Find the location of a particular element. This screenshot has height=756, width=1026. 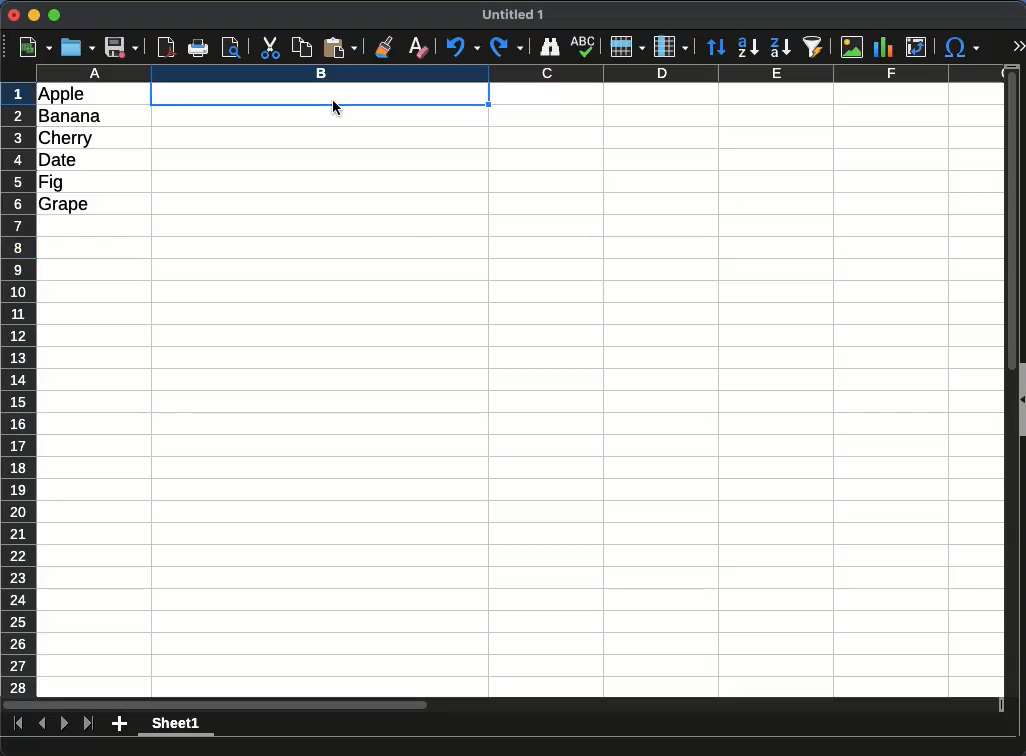

sheet1 is located at coordinates (176, 725).